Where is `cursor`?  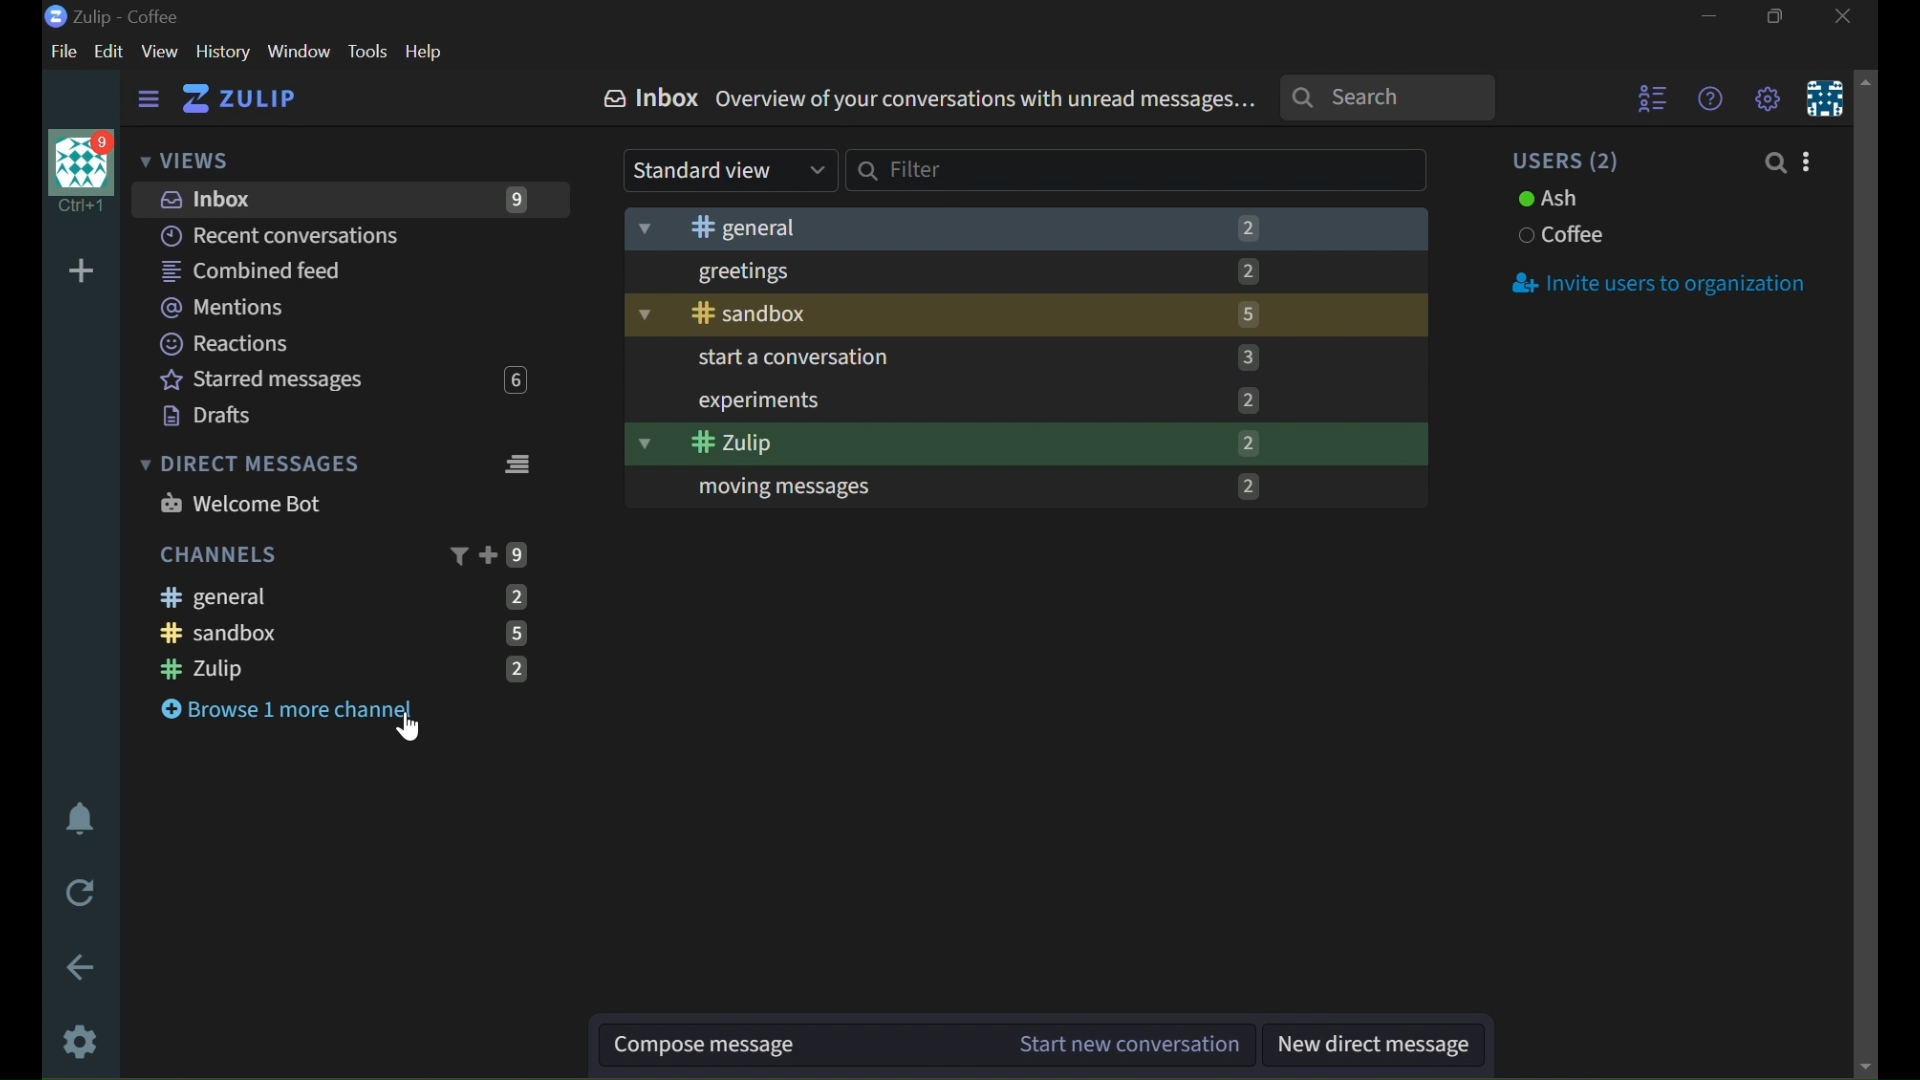
cursor is located at coordinates (406, 727).